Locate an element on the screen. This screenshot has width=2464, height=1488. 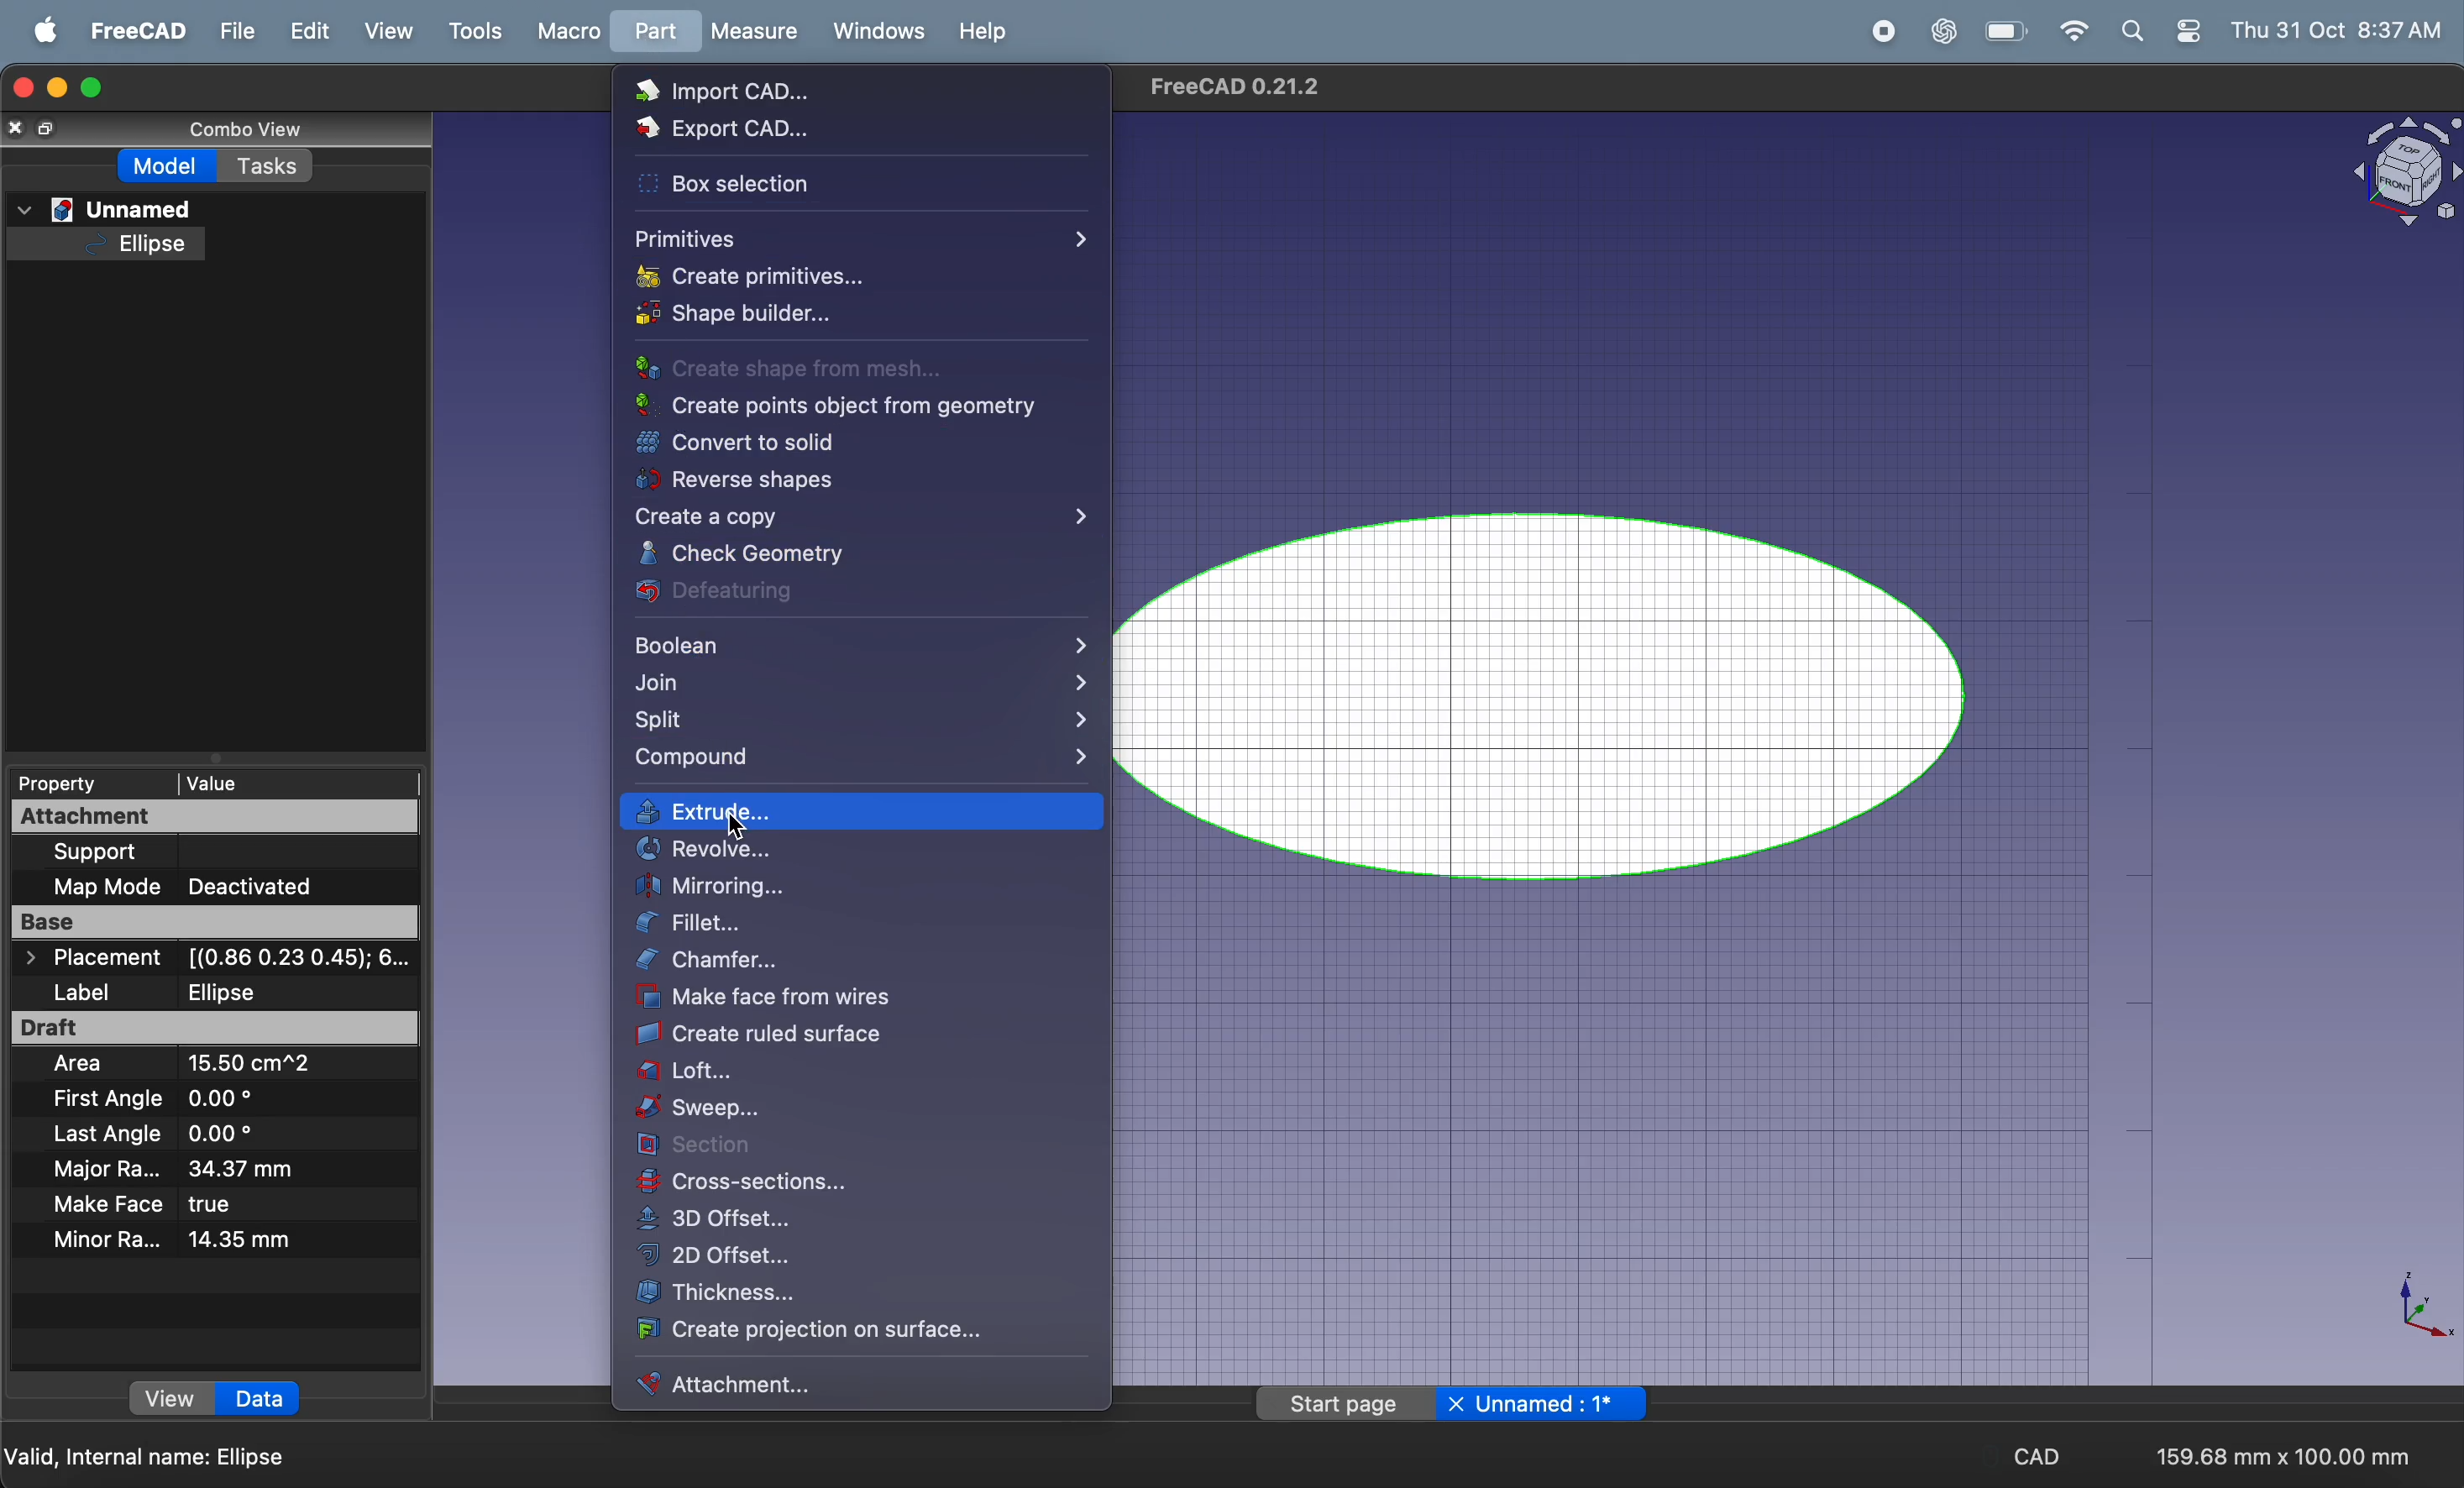
view data is located at coordinates (213, 1399).